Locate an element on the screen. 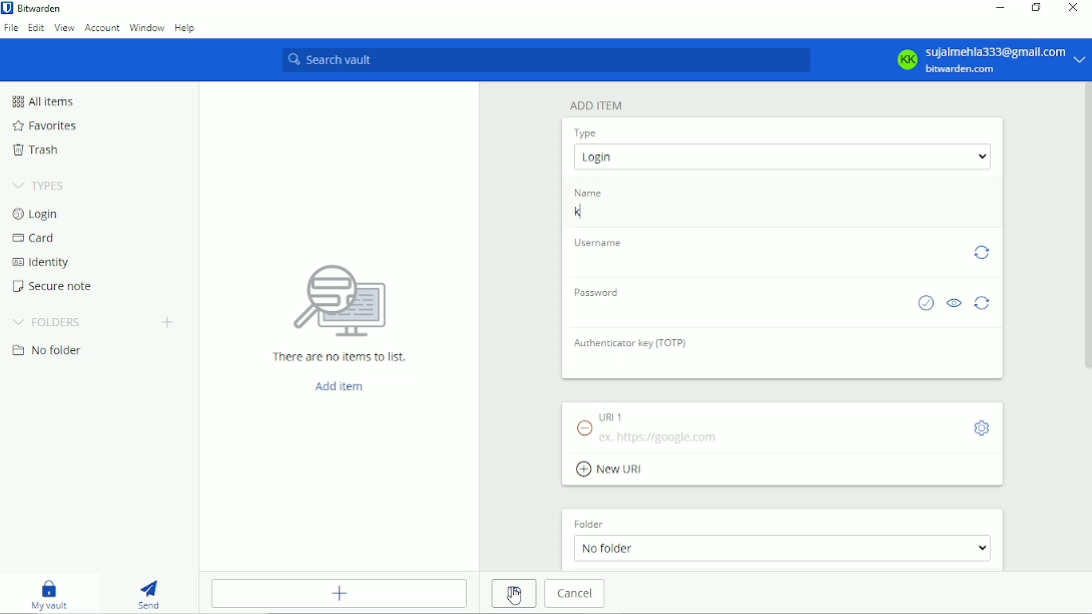  Check if password has been exposed is located at coordinates (925, 302).